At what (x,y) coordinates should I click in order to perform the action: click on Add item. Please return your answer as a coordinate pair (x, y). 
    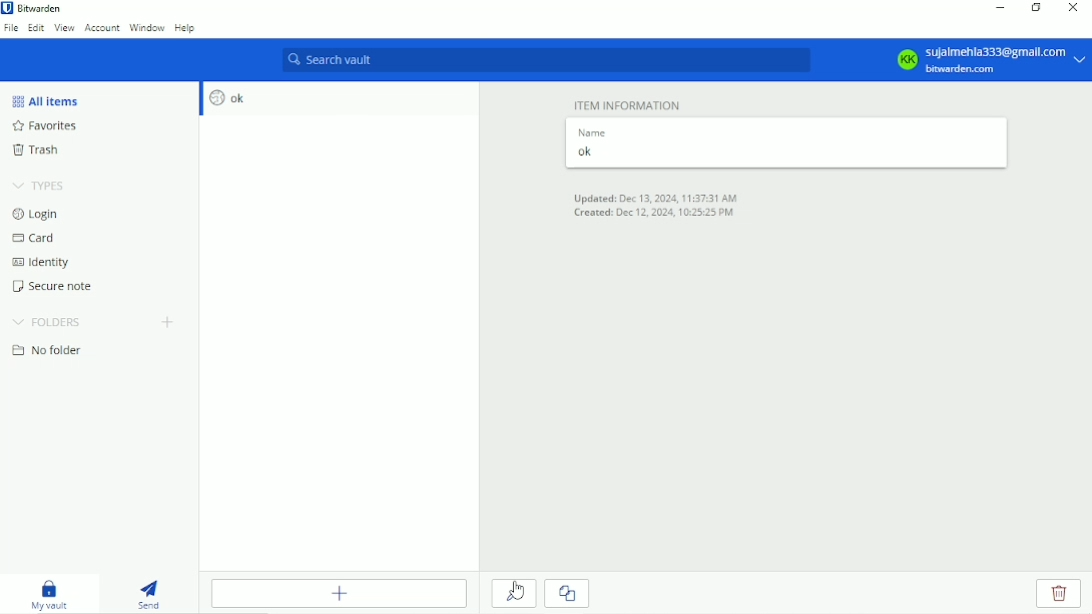
    Looking at the image, I should click on (338, 593).